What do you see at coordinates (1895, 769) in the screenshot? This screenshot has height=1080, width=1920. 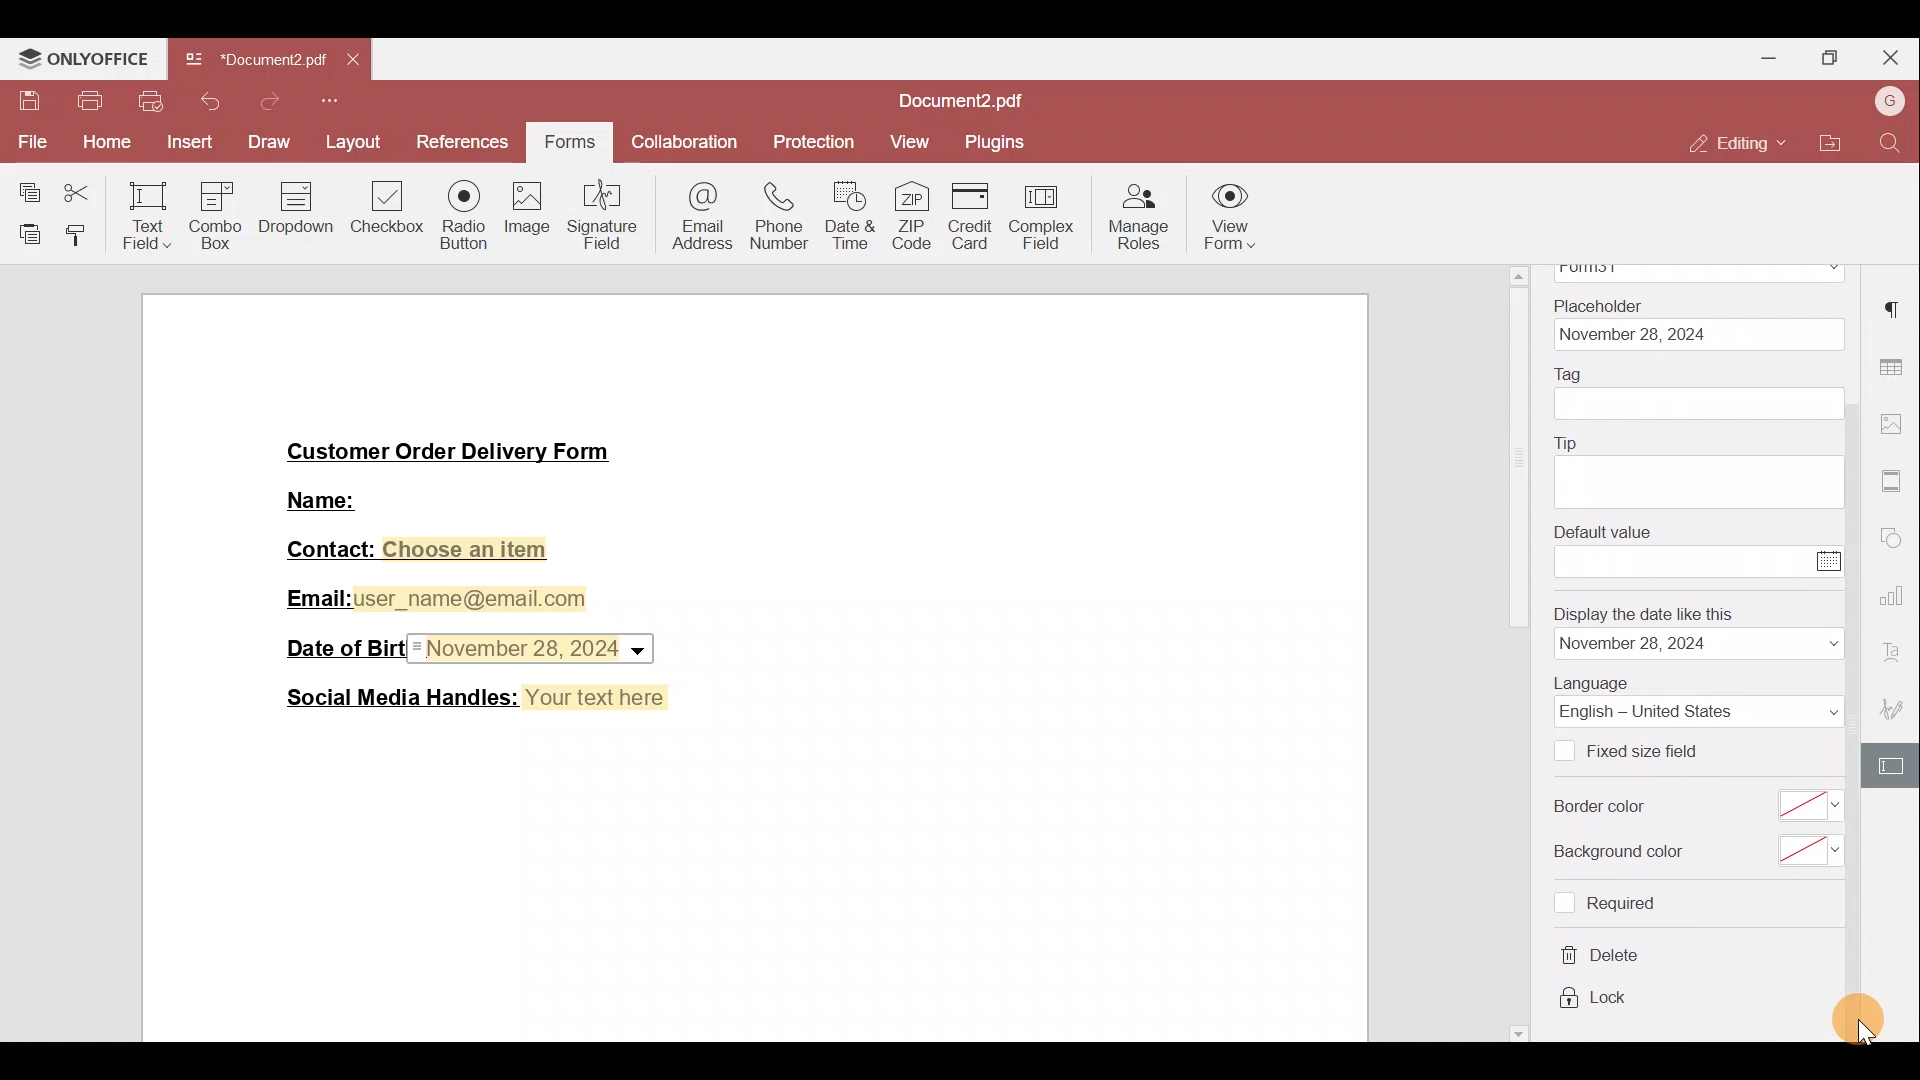 I see `Form settings` at bounding box center [1895, 769].